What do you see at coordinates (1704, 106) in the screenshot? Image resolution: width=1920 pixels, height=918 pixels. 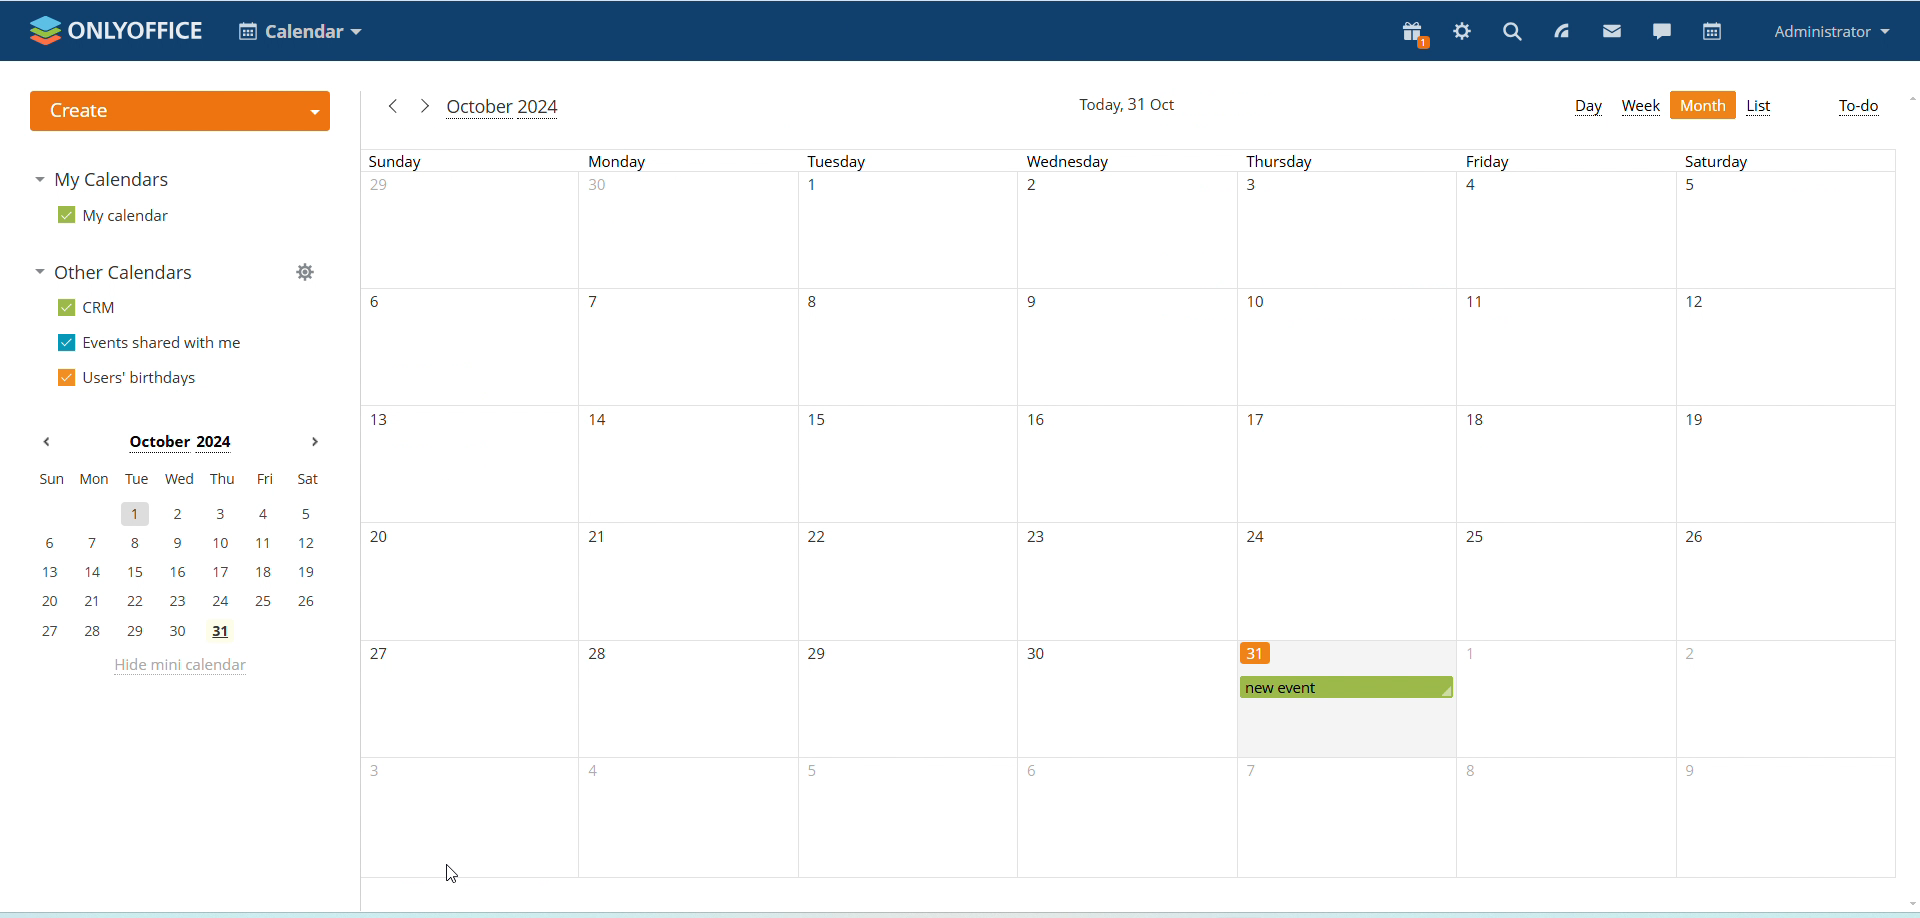 I see `month view` at bounding box center [1704, 106].